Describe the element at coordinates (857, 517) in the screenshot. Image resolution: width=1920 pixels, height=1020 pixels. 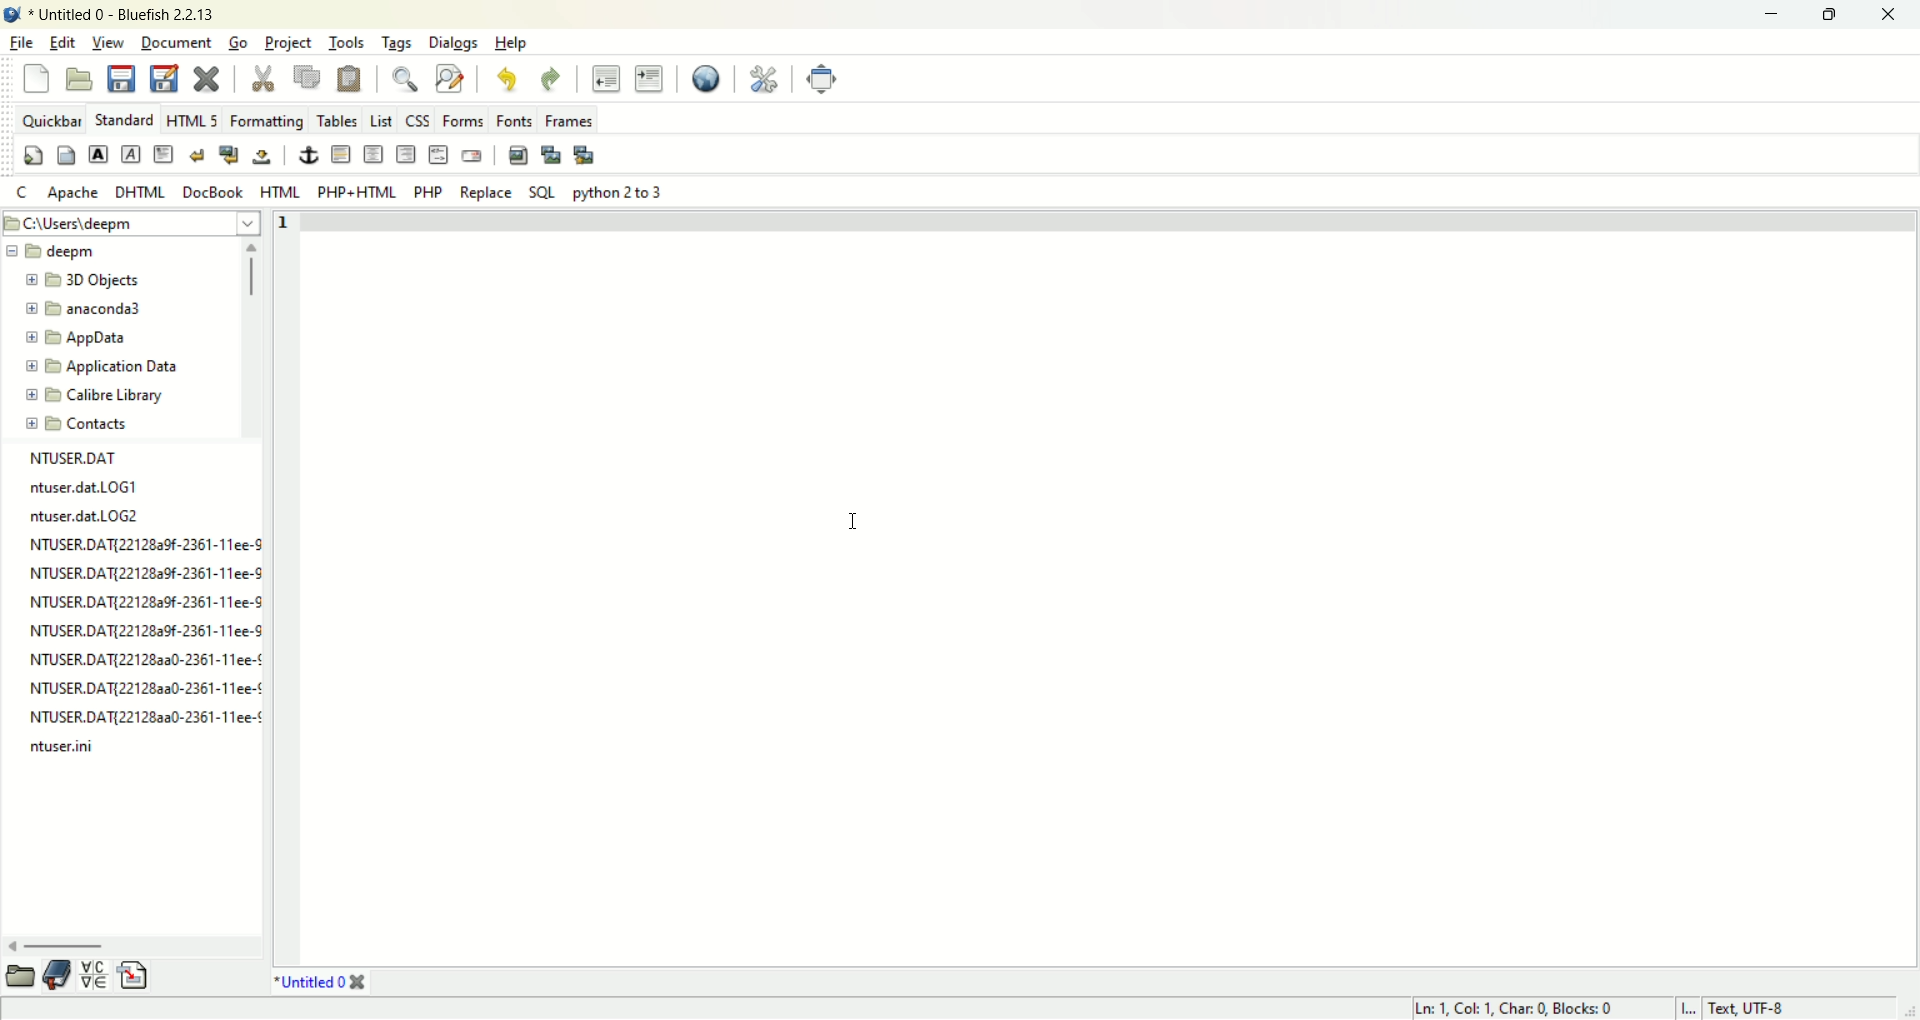
I see `cursor` at that location.